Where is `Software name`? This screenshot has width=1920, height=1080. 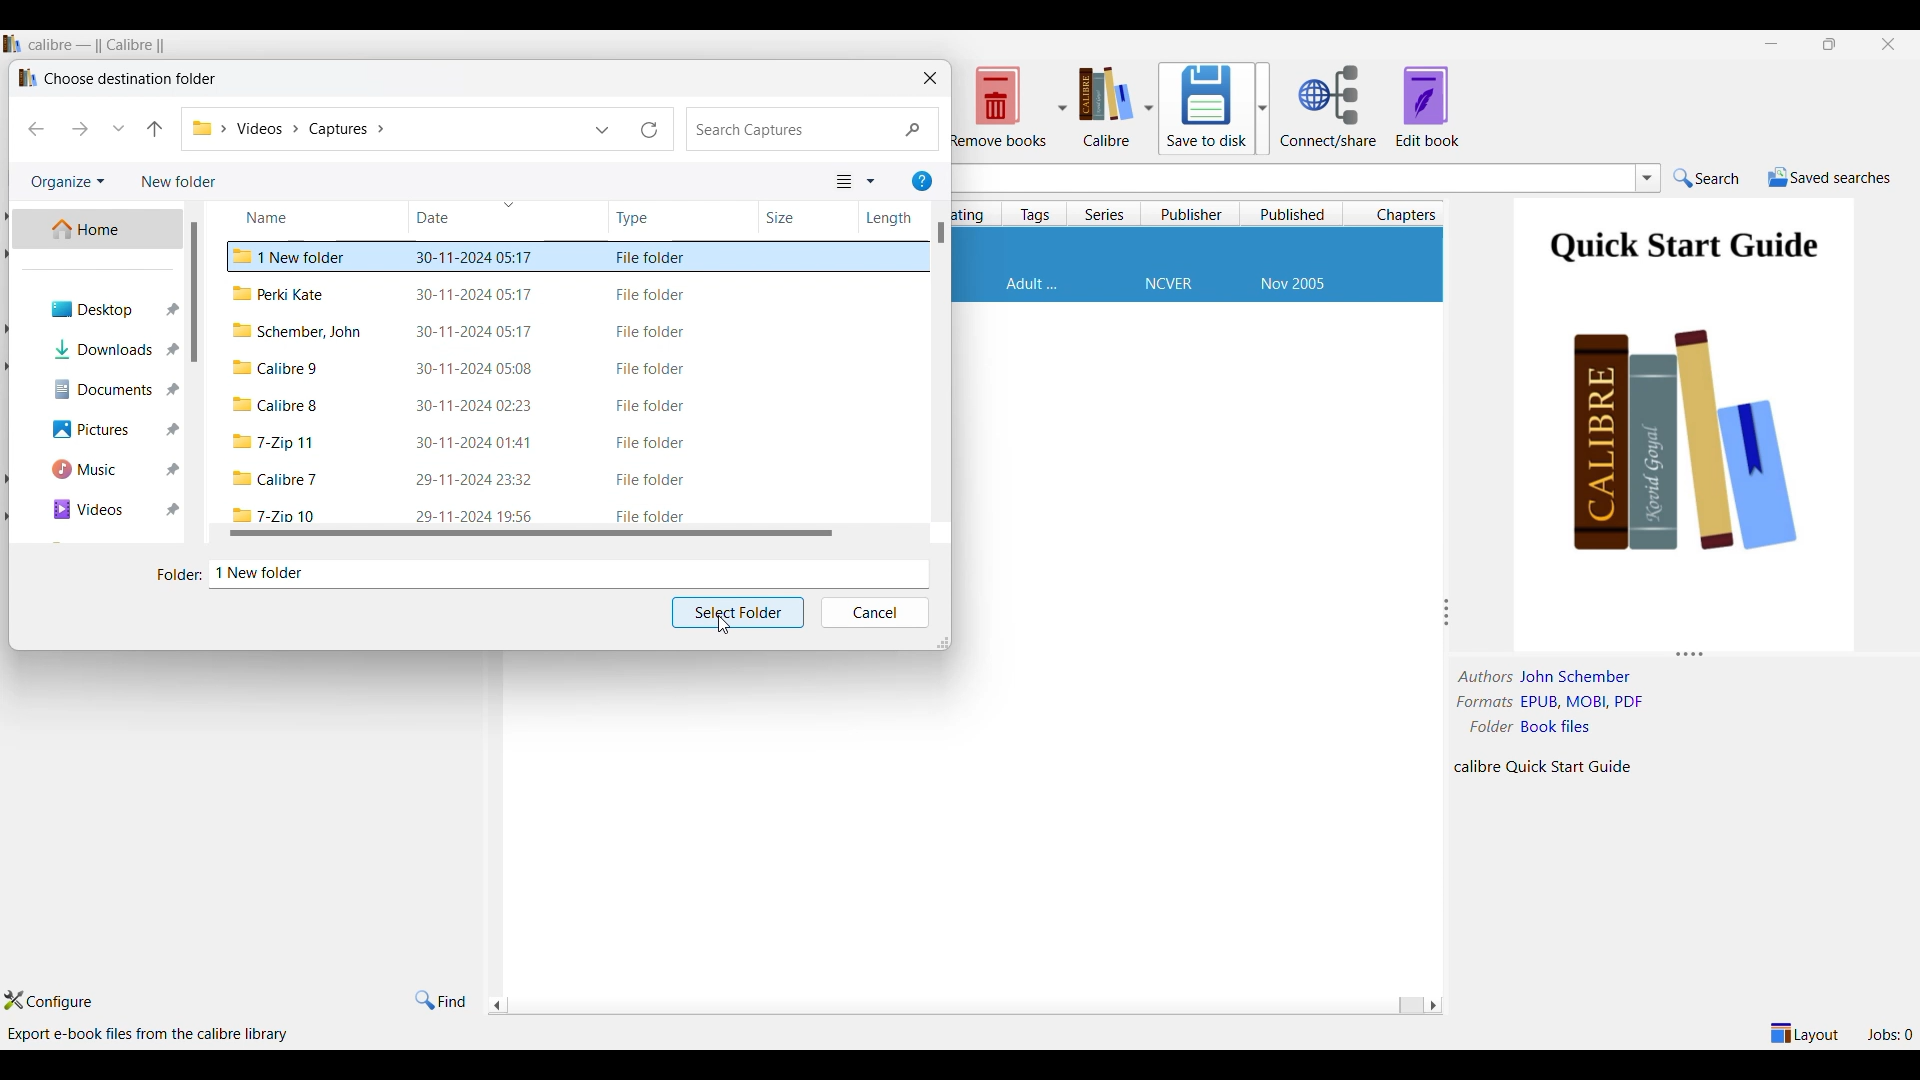 Software name is located at coordinates (98, 45).